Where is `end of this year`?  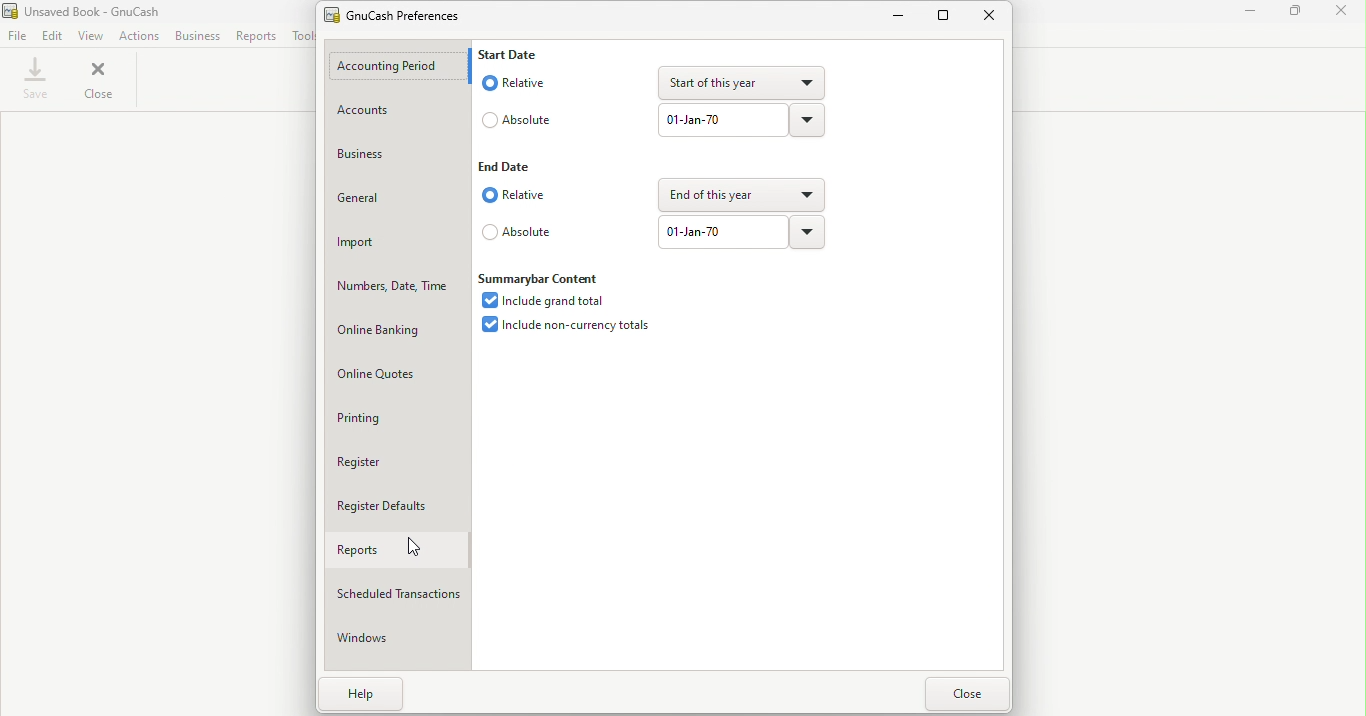
end of this year is located at coordinates (740, 196).